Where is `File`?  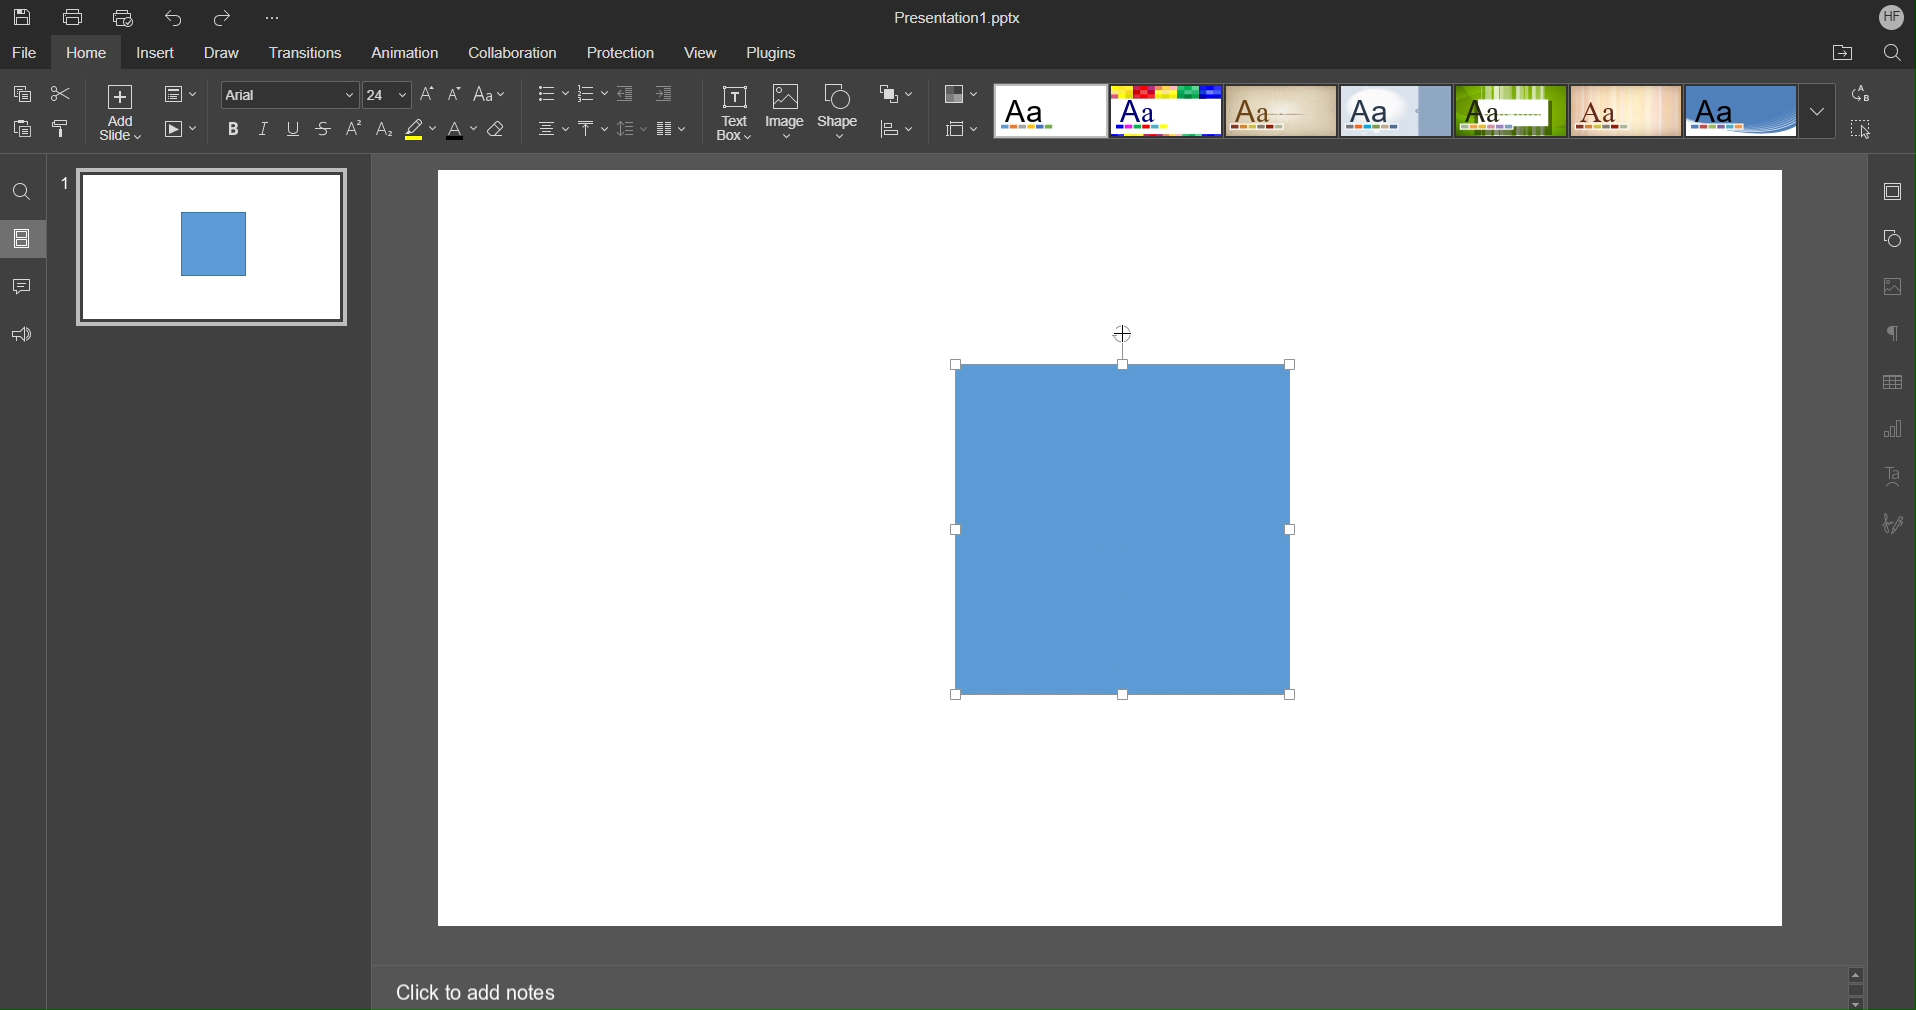
File is located at coordinates (25, 50).